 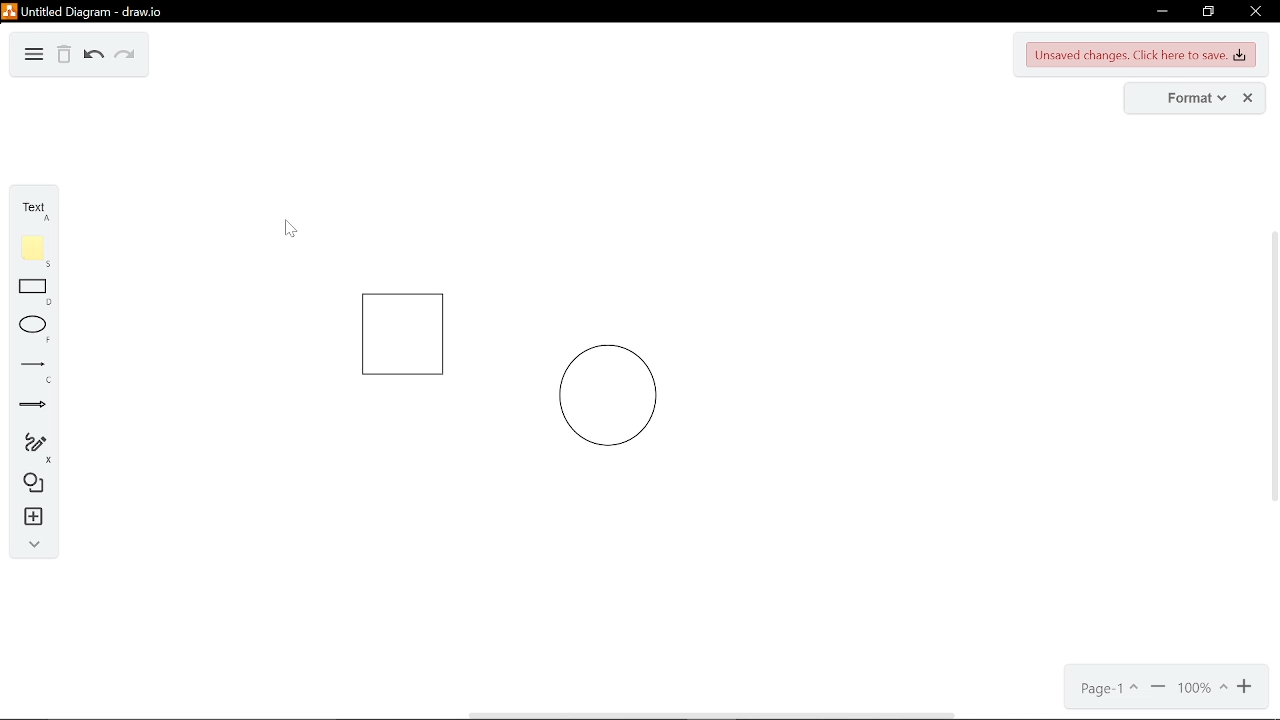 What do you see at coordinates (95, 55) in the screenshot?
I see `undo` at bounding box center [95, 55].